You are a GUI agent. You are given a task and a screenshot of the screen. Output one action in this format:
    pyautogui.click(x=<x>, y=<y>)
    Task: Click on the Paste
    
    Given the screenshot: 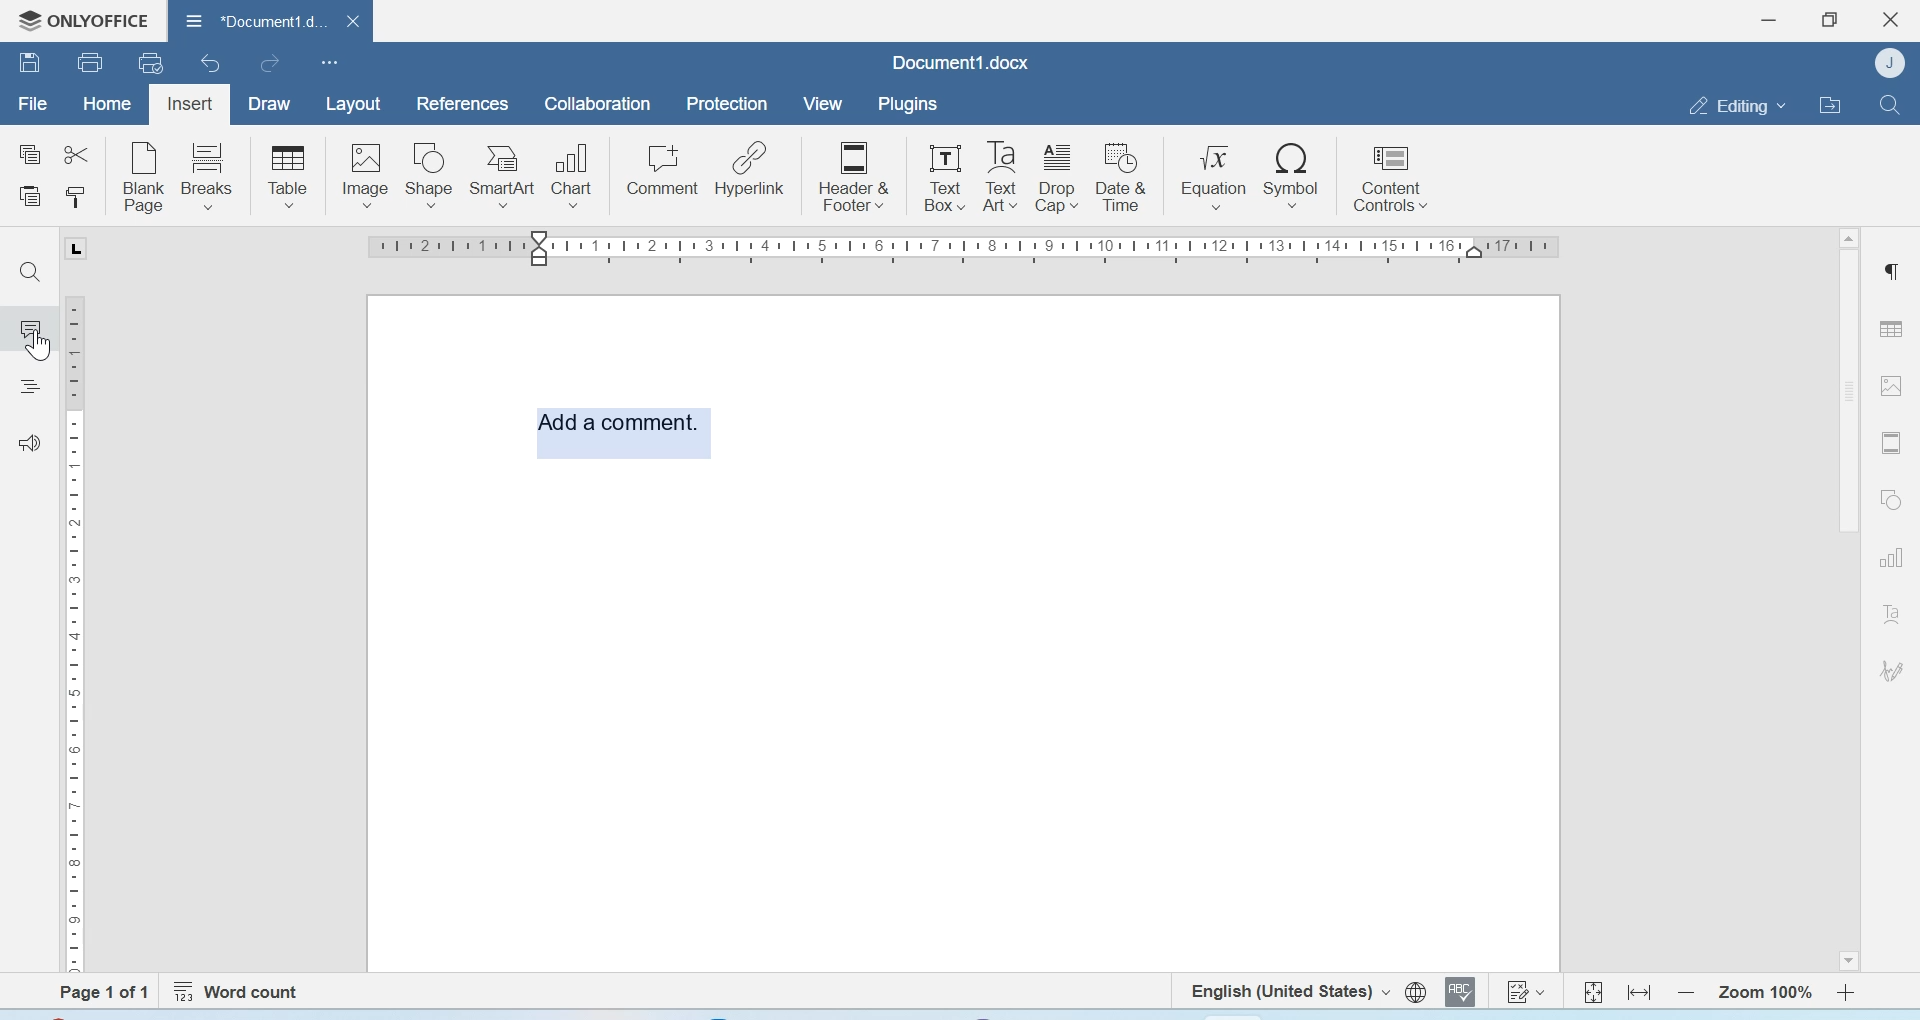 What is the action you would take?
    pyautogui.click(x=32, y=198)
    